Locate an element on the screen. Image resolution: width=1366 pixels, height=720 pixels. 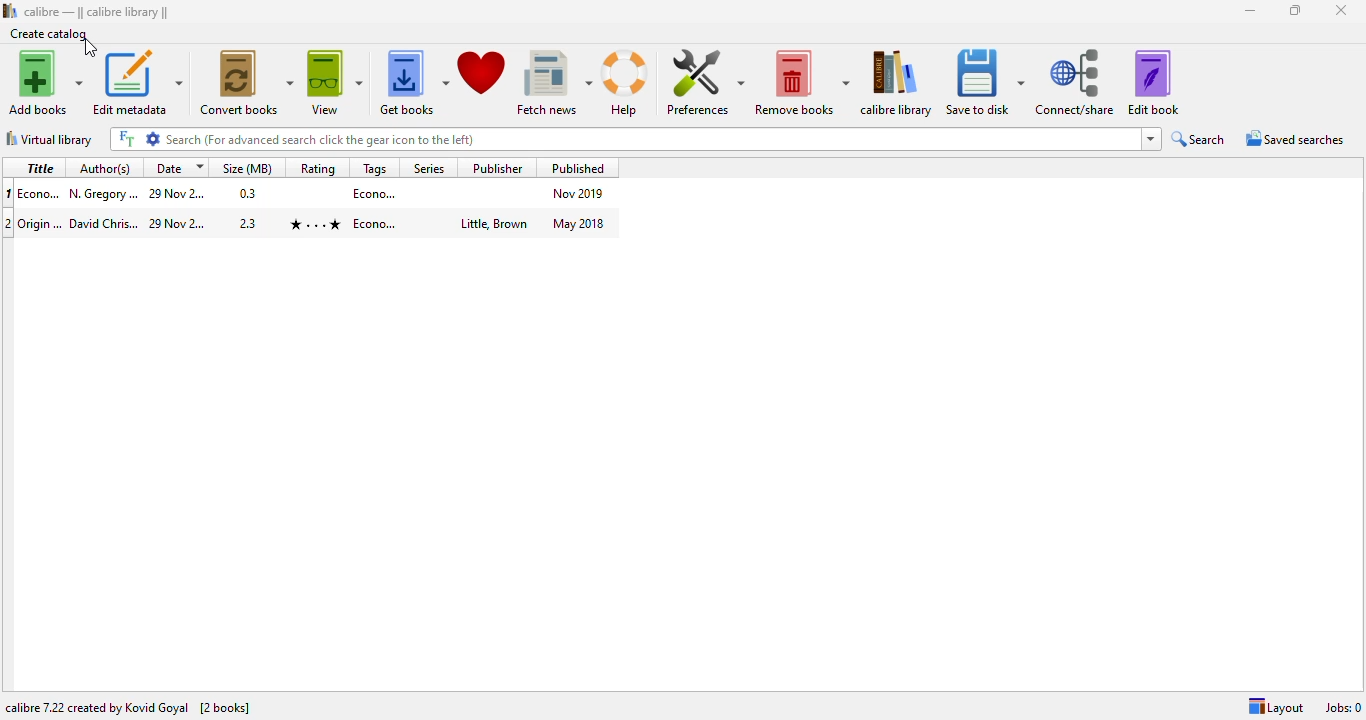
fetch news is located at coordinates (553, 82).